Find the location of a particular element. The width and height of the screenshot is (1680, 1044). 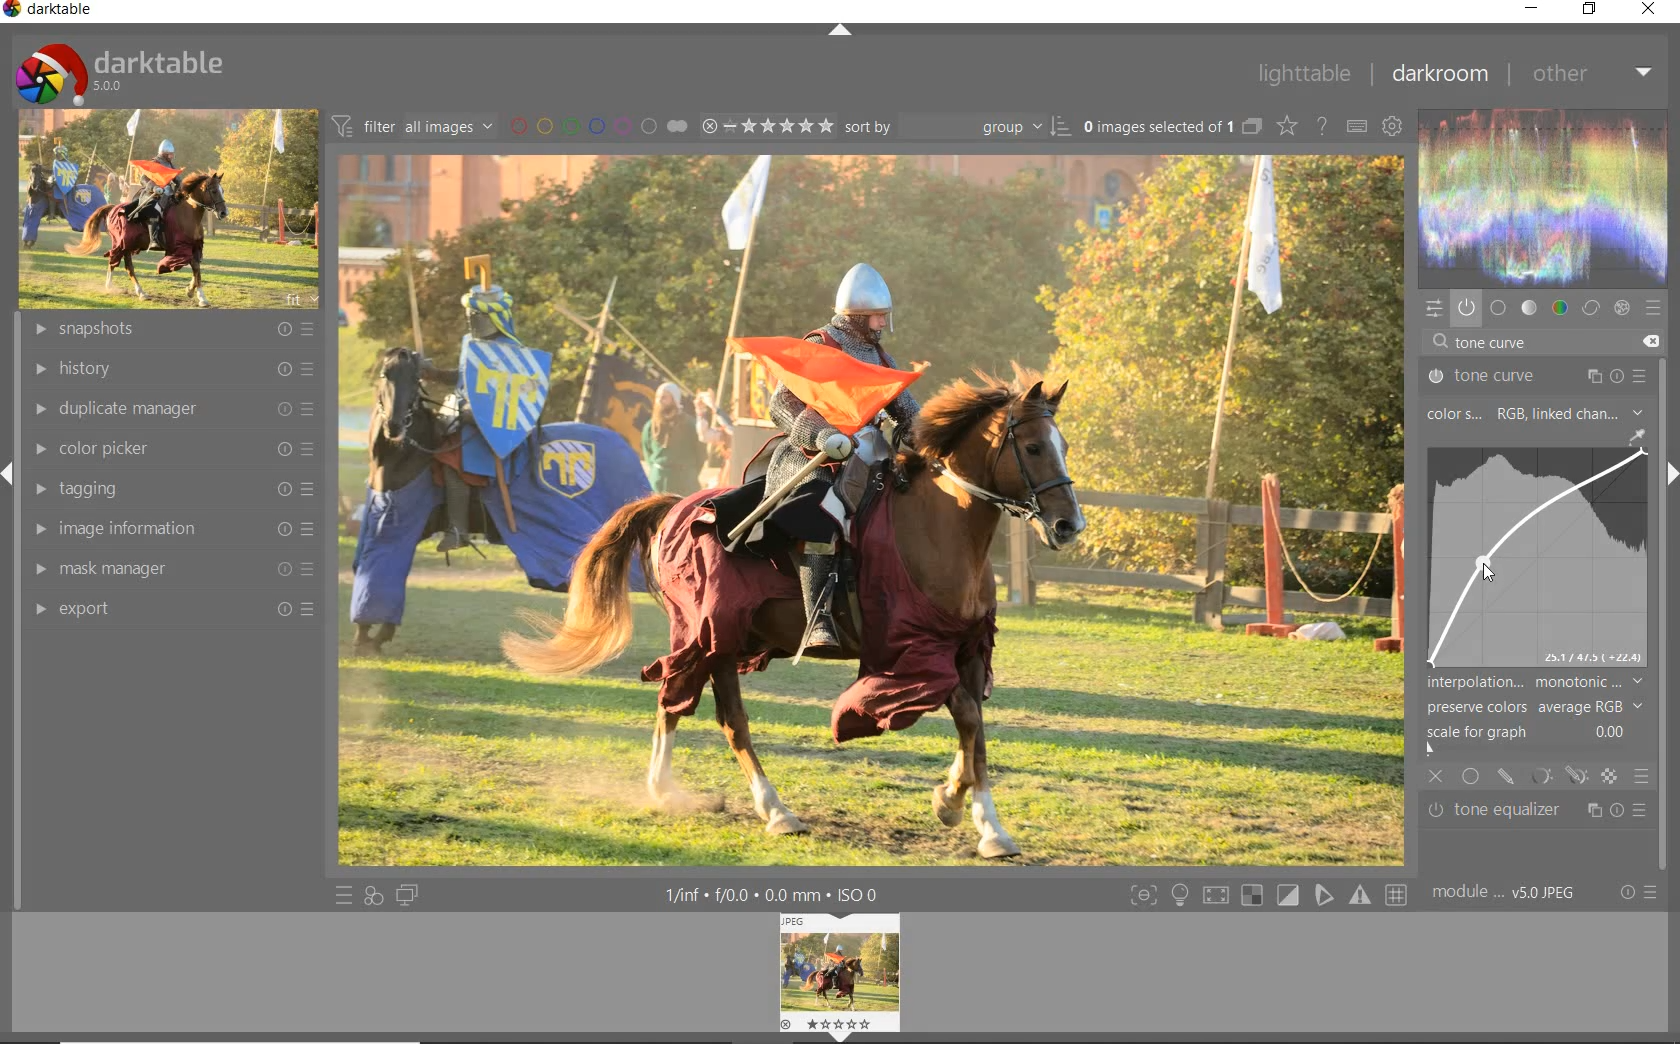

quick access panel is located at coordinates (1431, 308).